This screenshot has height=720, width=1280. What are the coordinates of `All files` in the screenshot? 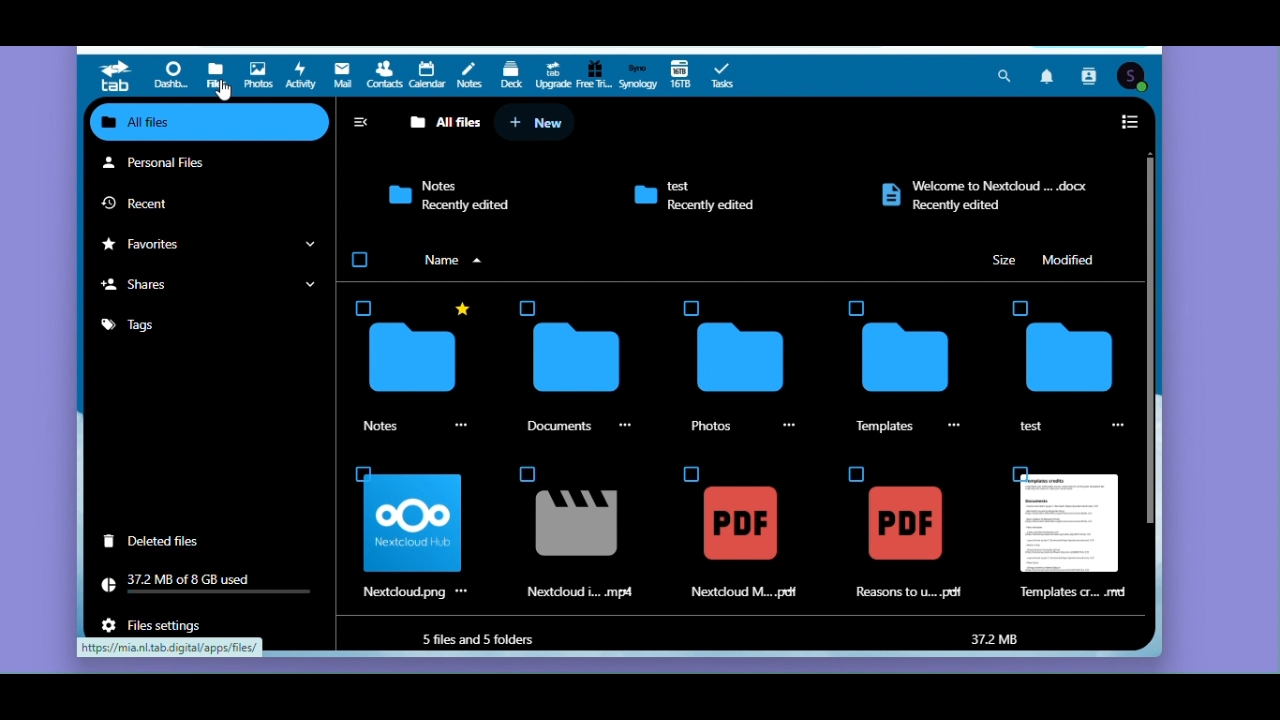 It's located at (206, 124).